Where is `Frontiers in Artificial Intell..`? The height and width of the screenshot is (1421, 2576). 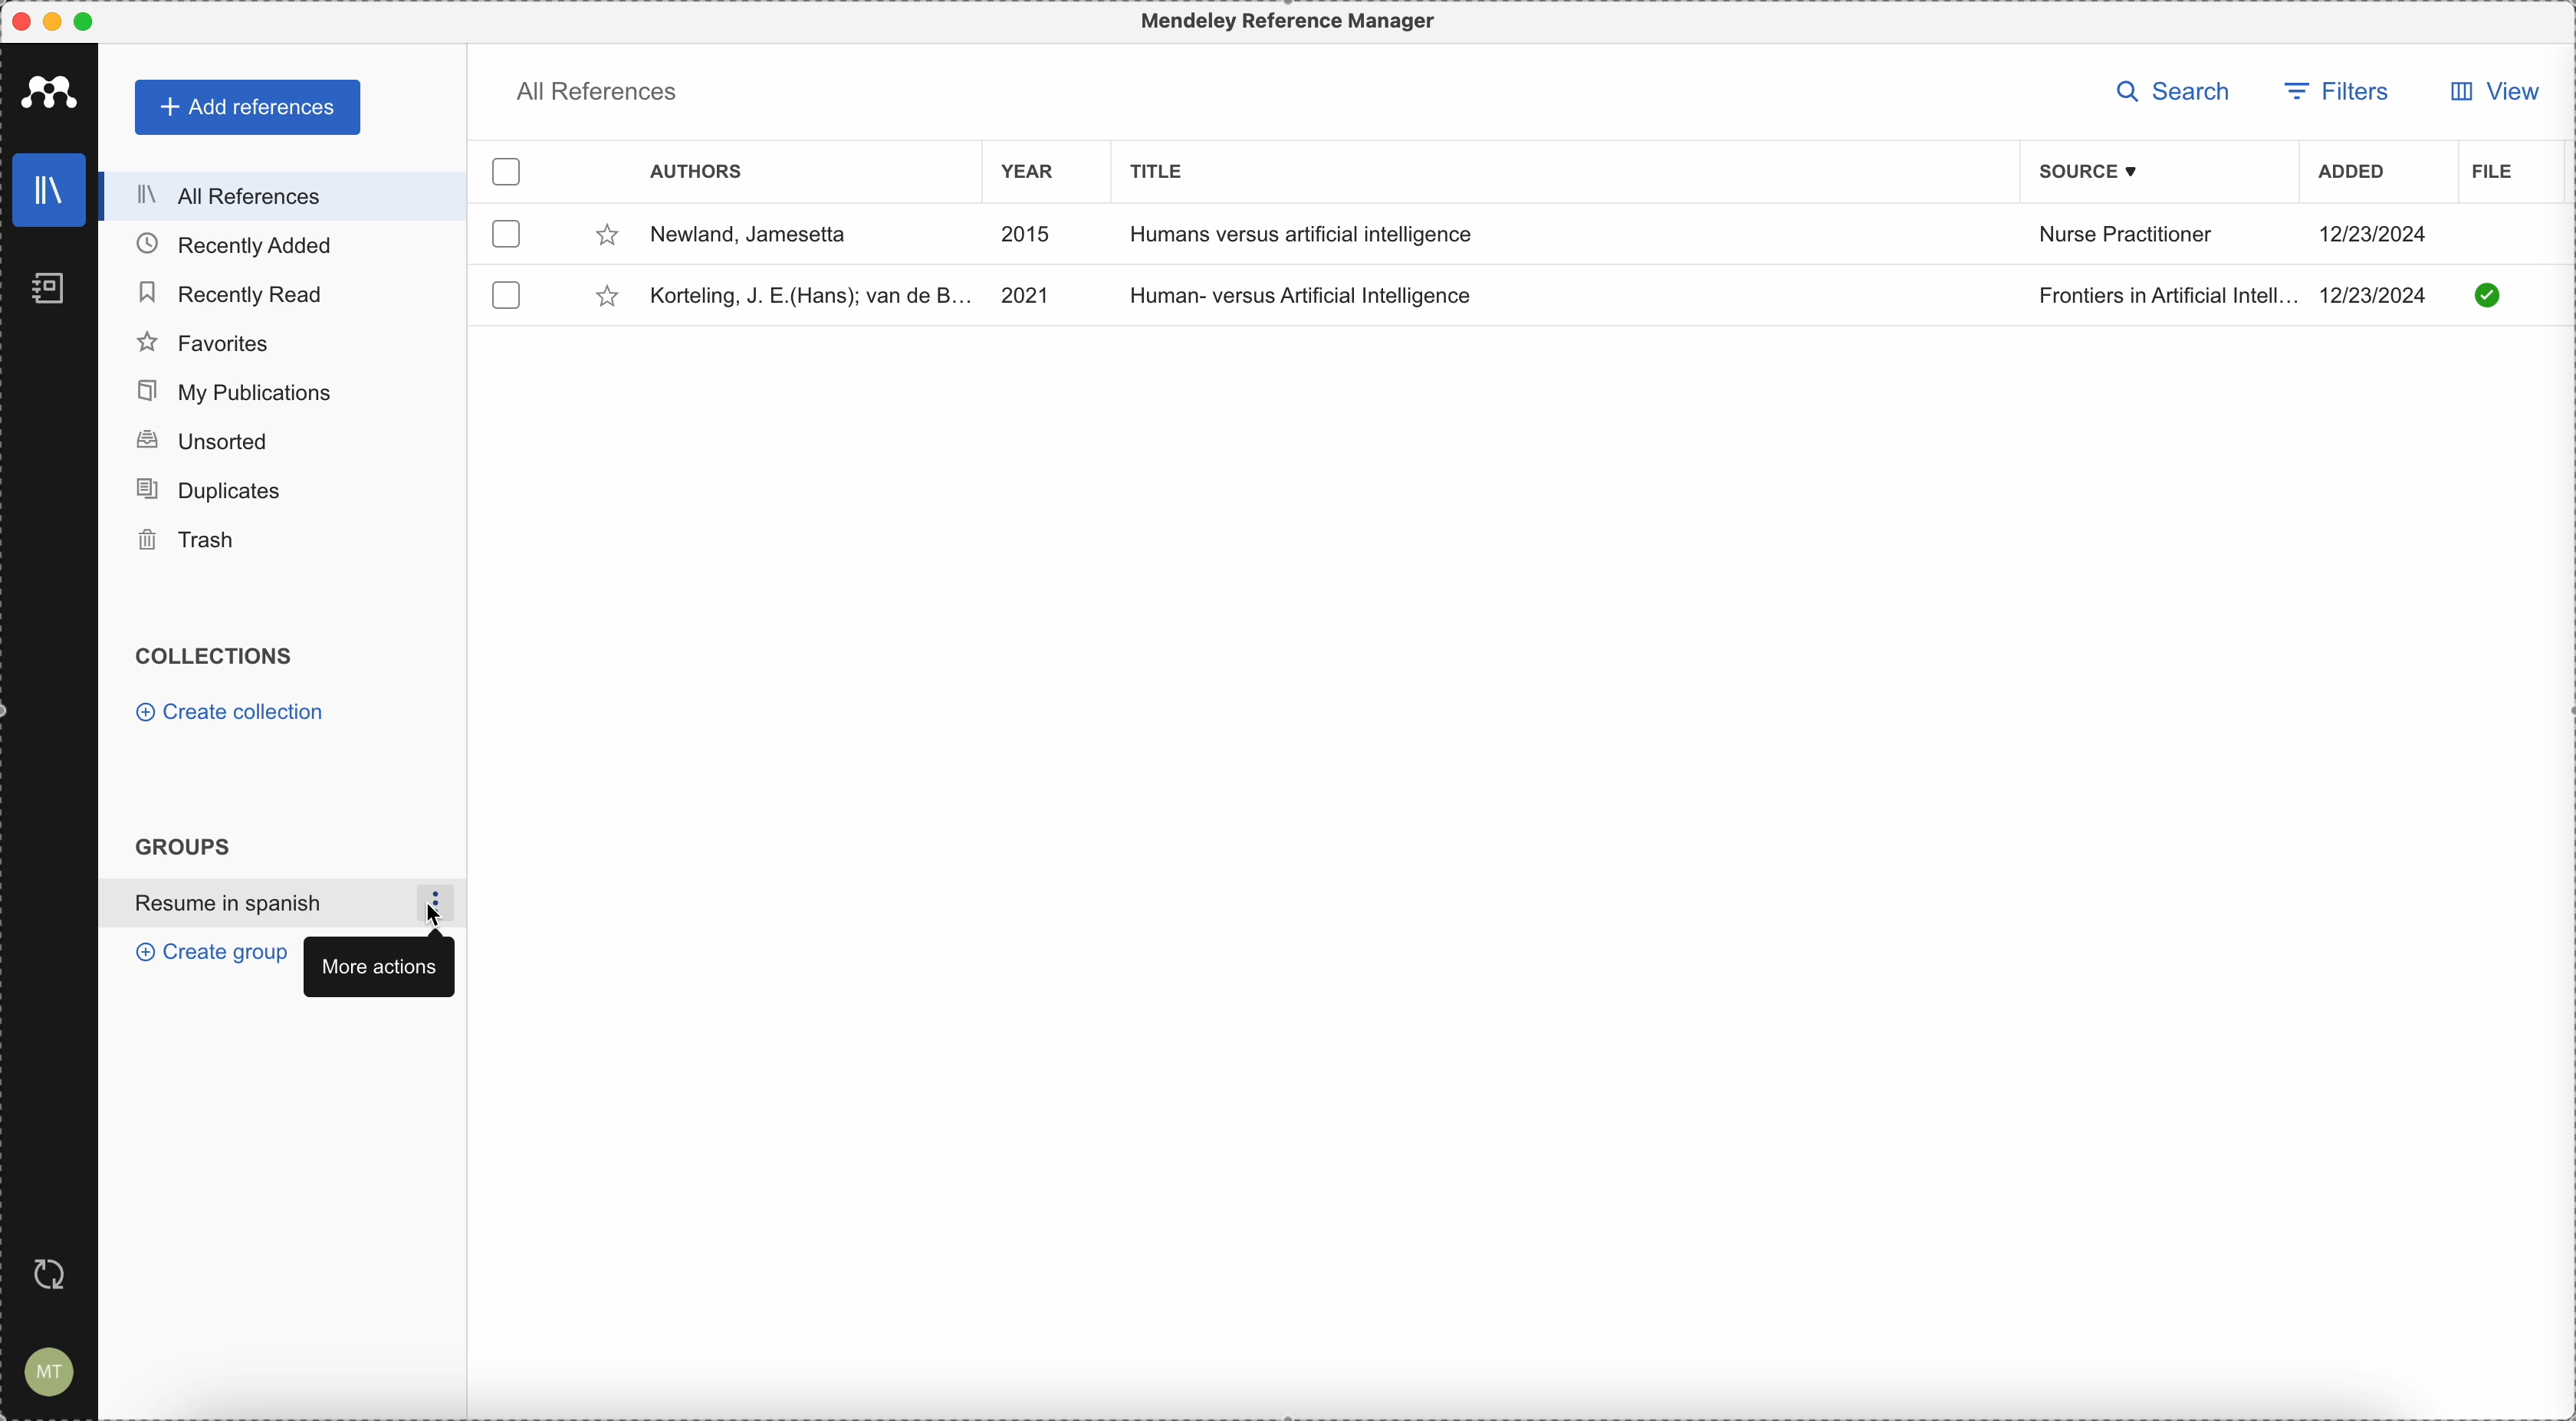 Frontiers in Artificial Intell.. is located at coordinates (2158, 294).